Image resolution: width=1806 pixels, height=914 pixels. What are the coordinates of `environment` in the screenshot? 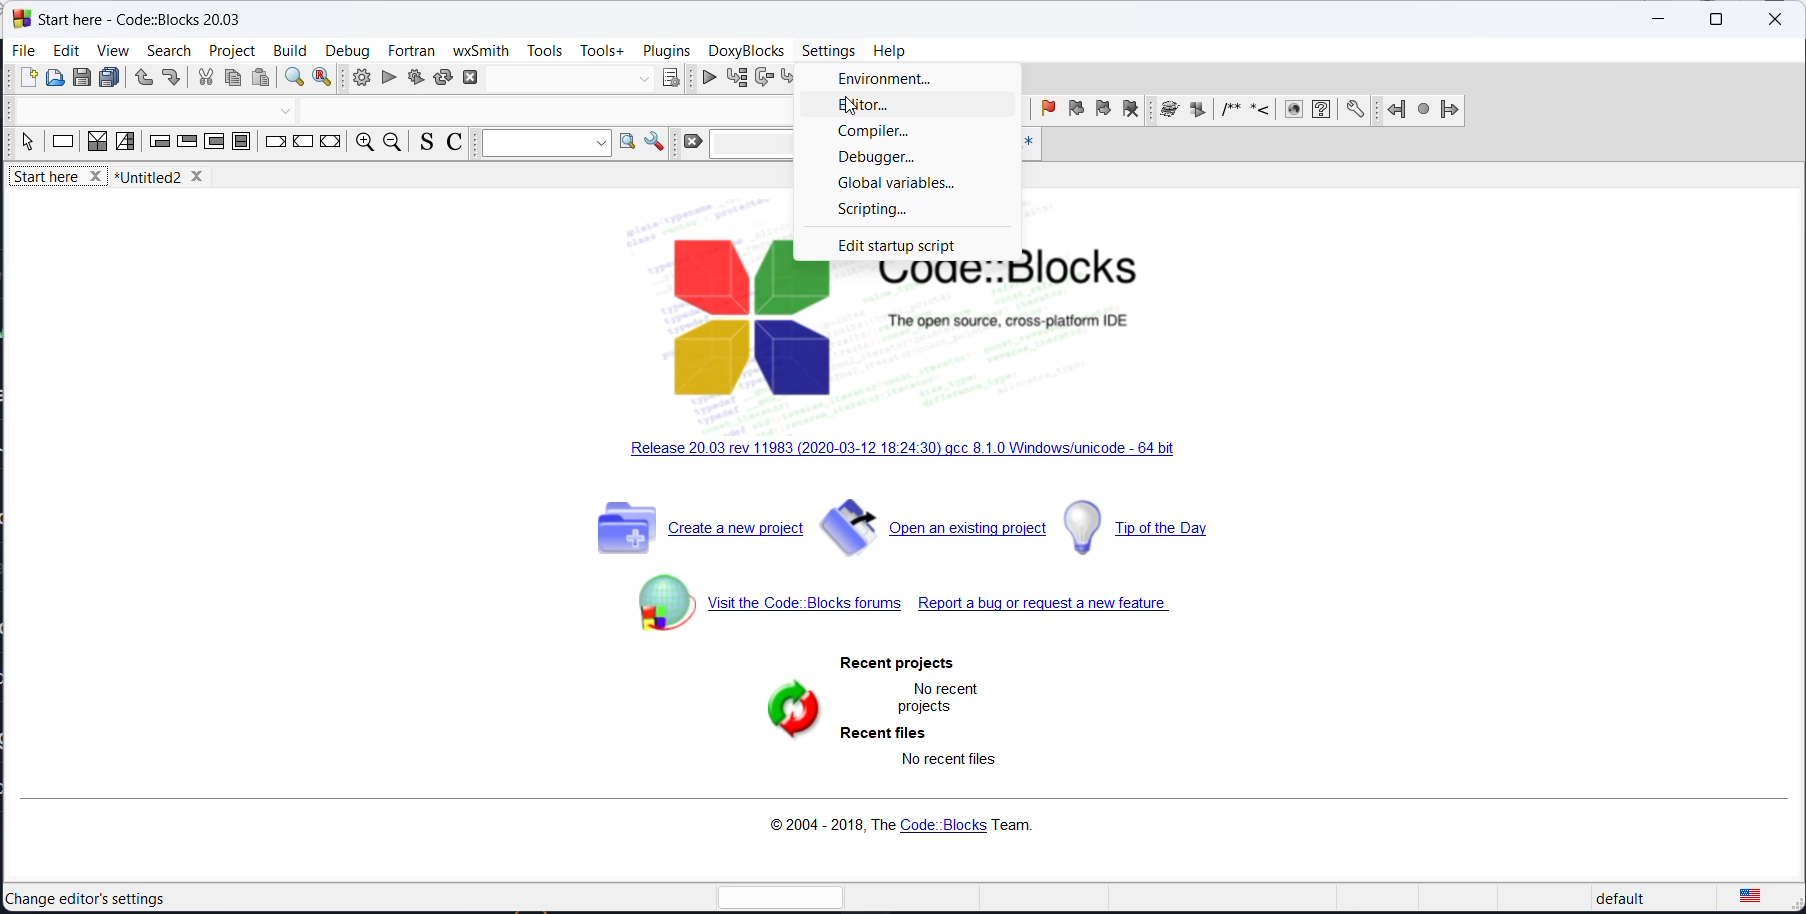 It's located at (901, 80).